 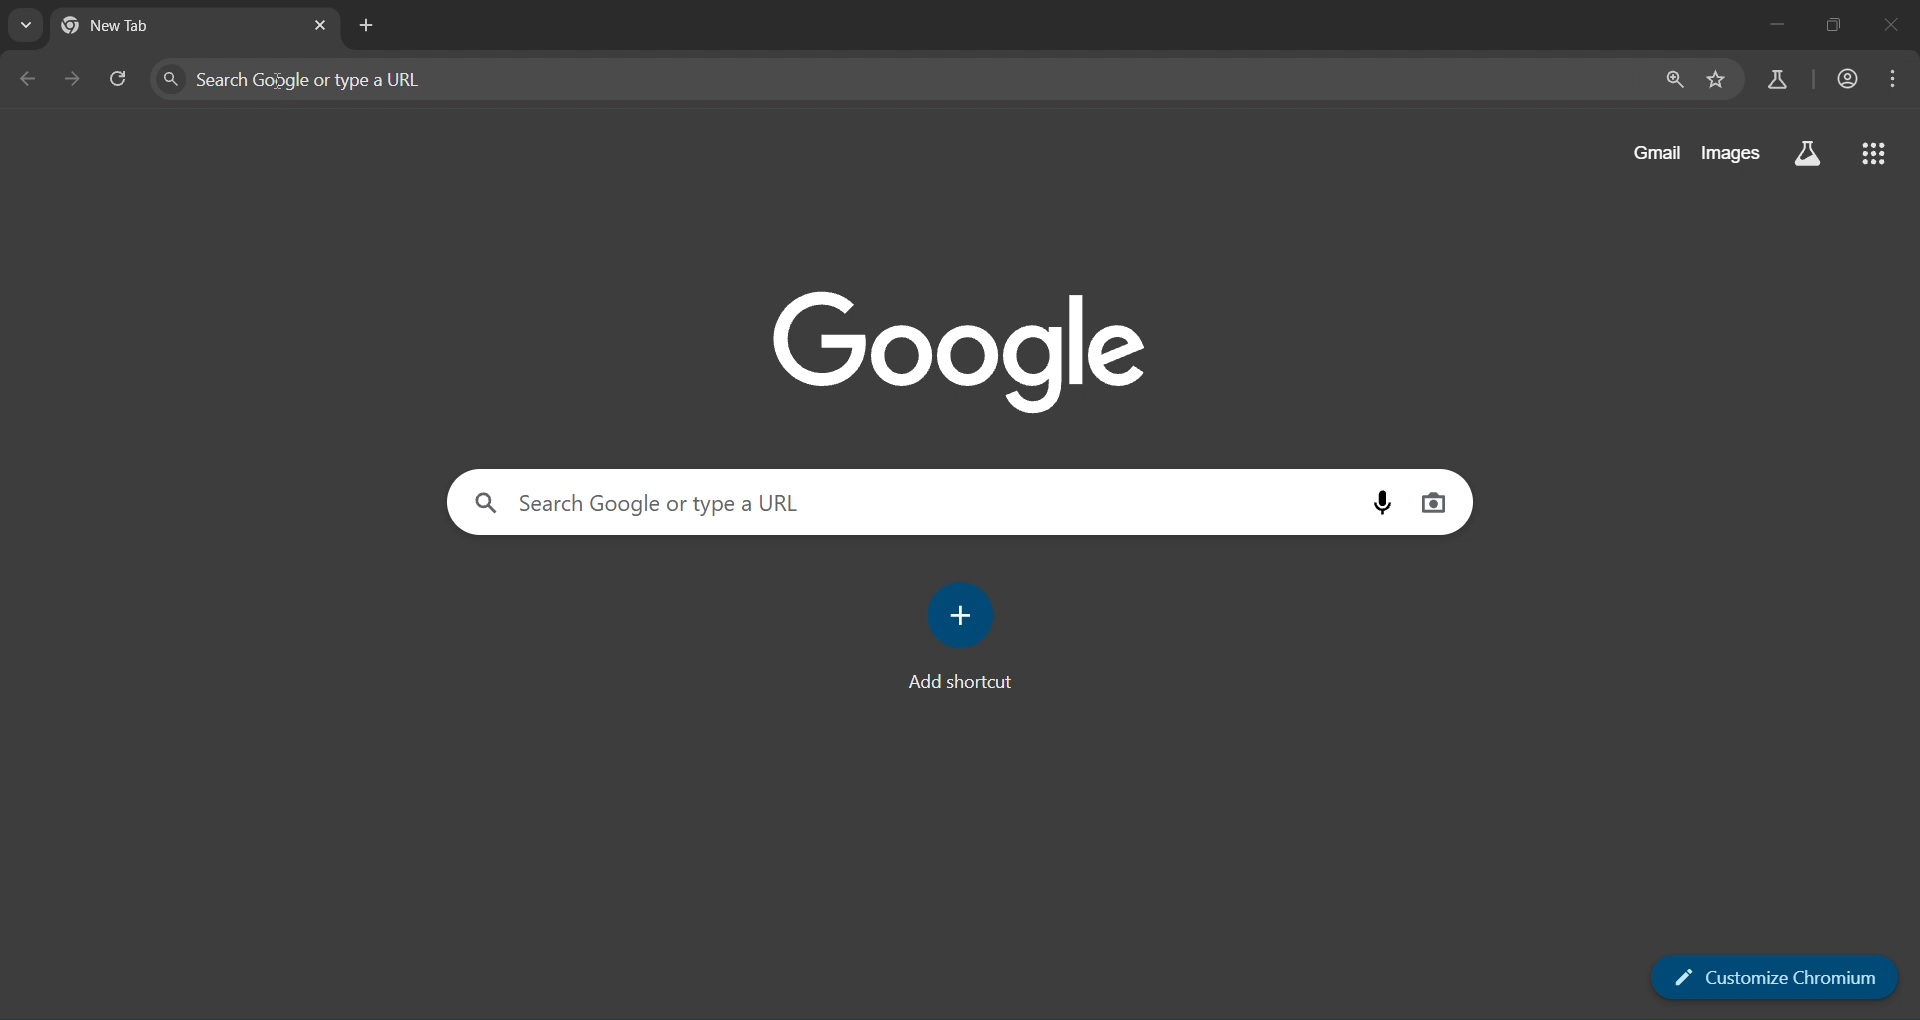 I want to click on menu, so click(x=1891, y=79).